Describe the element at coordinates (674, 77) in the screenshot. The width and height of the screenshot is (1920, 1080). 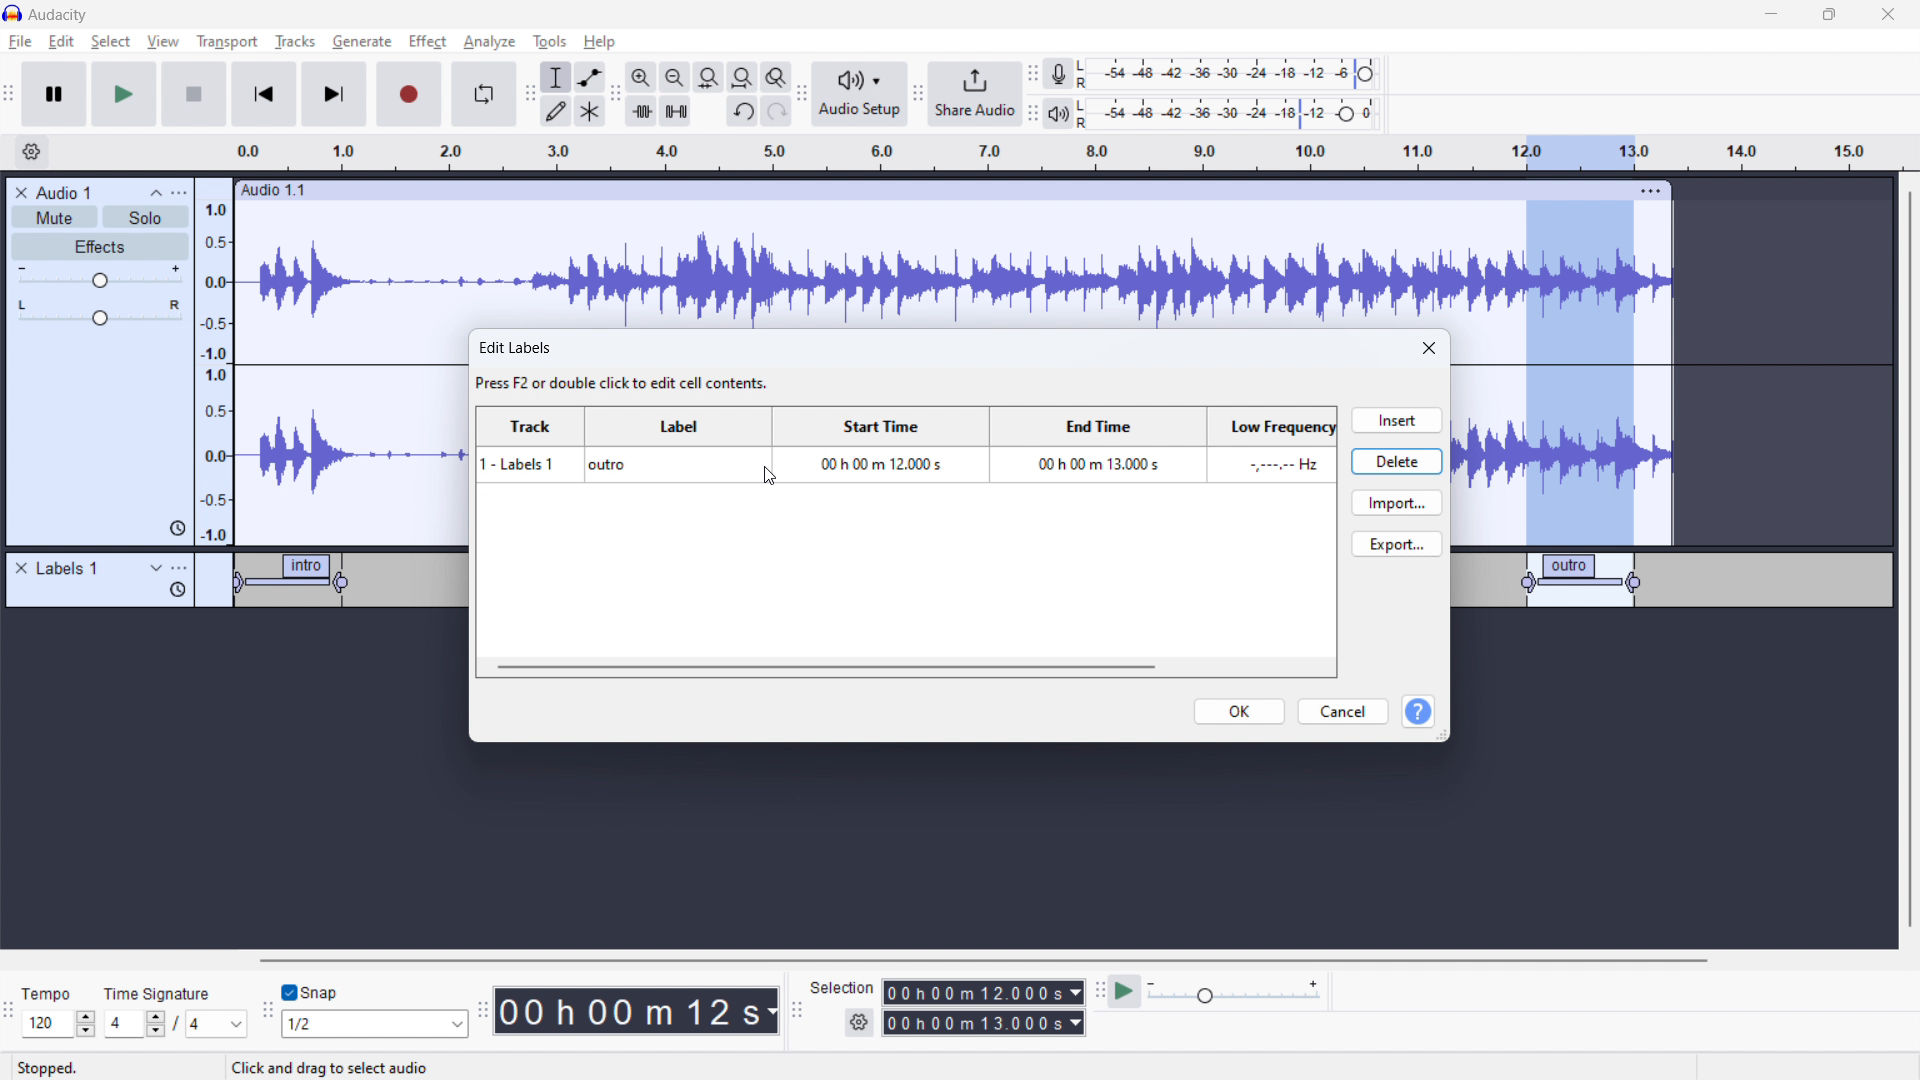
I see `zoom out` at that location.